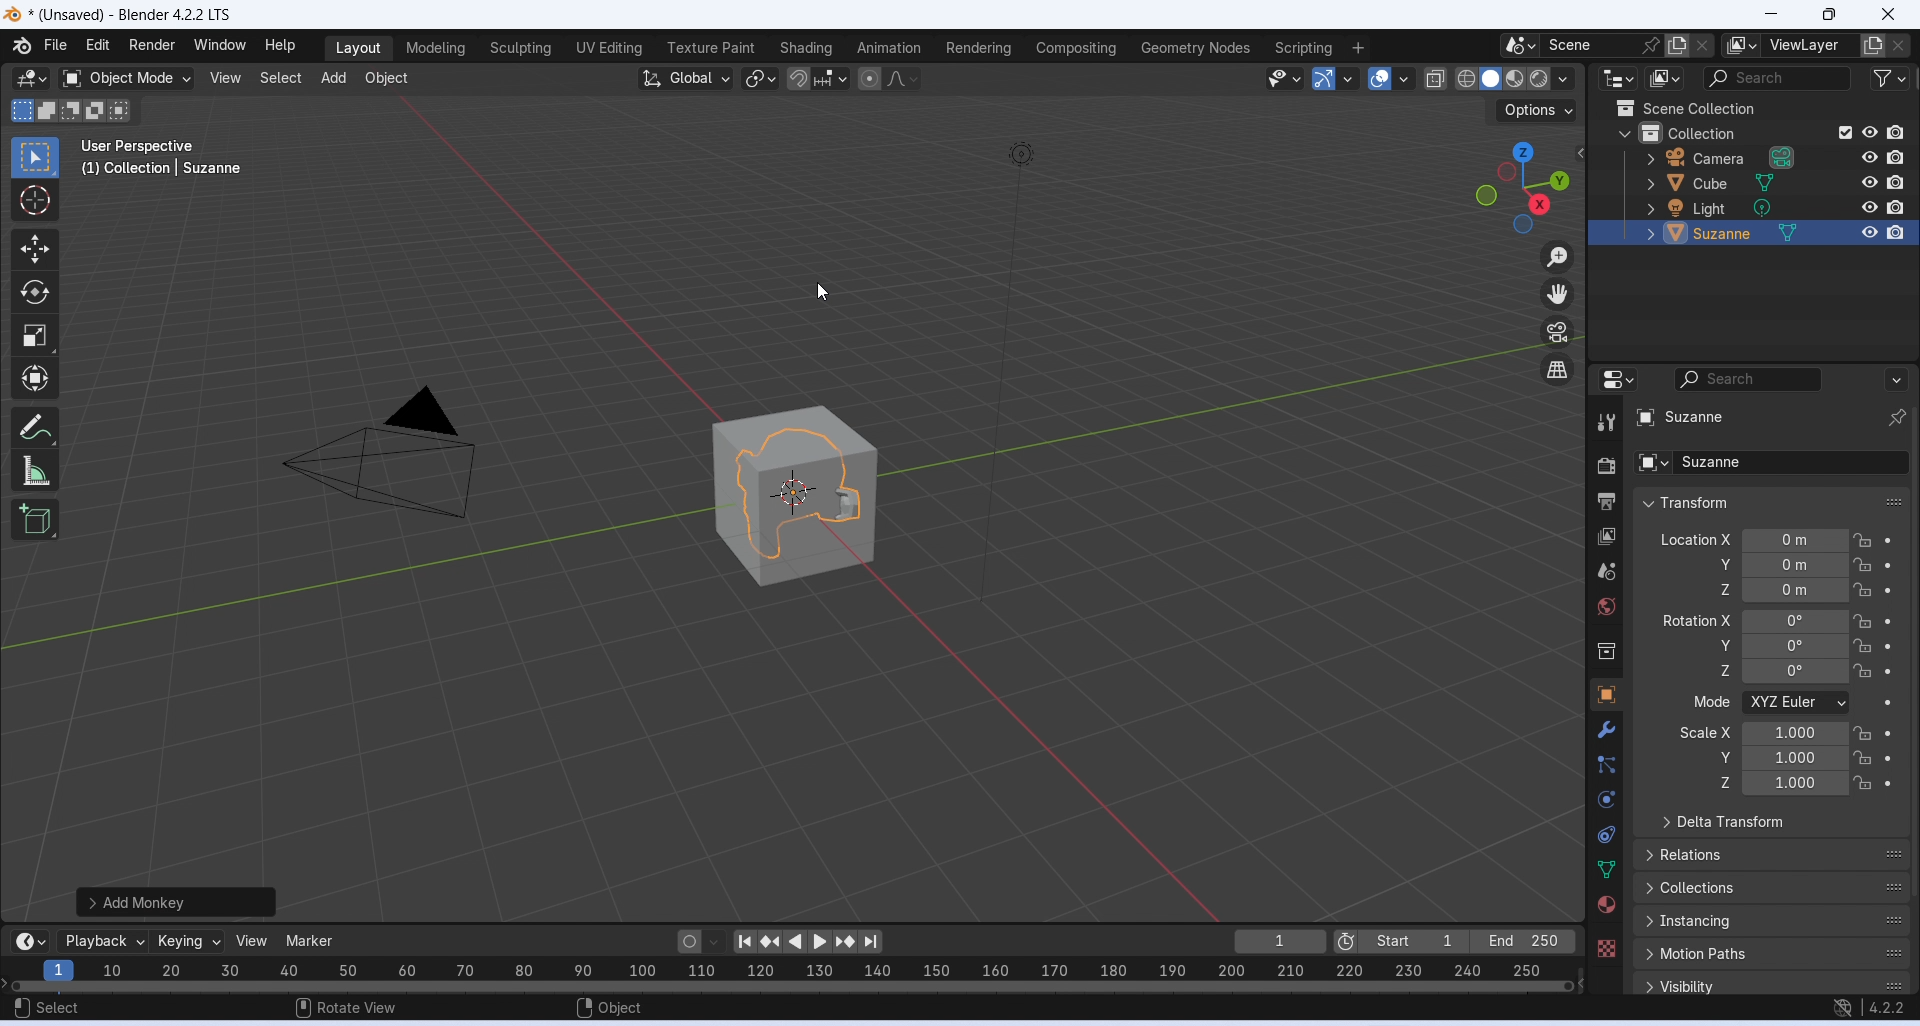 This screenshot has width=1920, height=1026. Describe the element at coordinates (1773, 953) in the screenshot. I see `motion paths` at that location.